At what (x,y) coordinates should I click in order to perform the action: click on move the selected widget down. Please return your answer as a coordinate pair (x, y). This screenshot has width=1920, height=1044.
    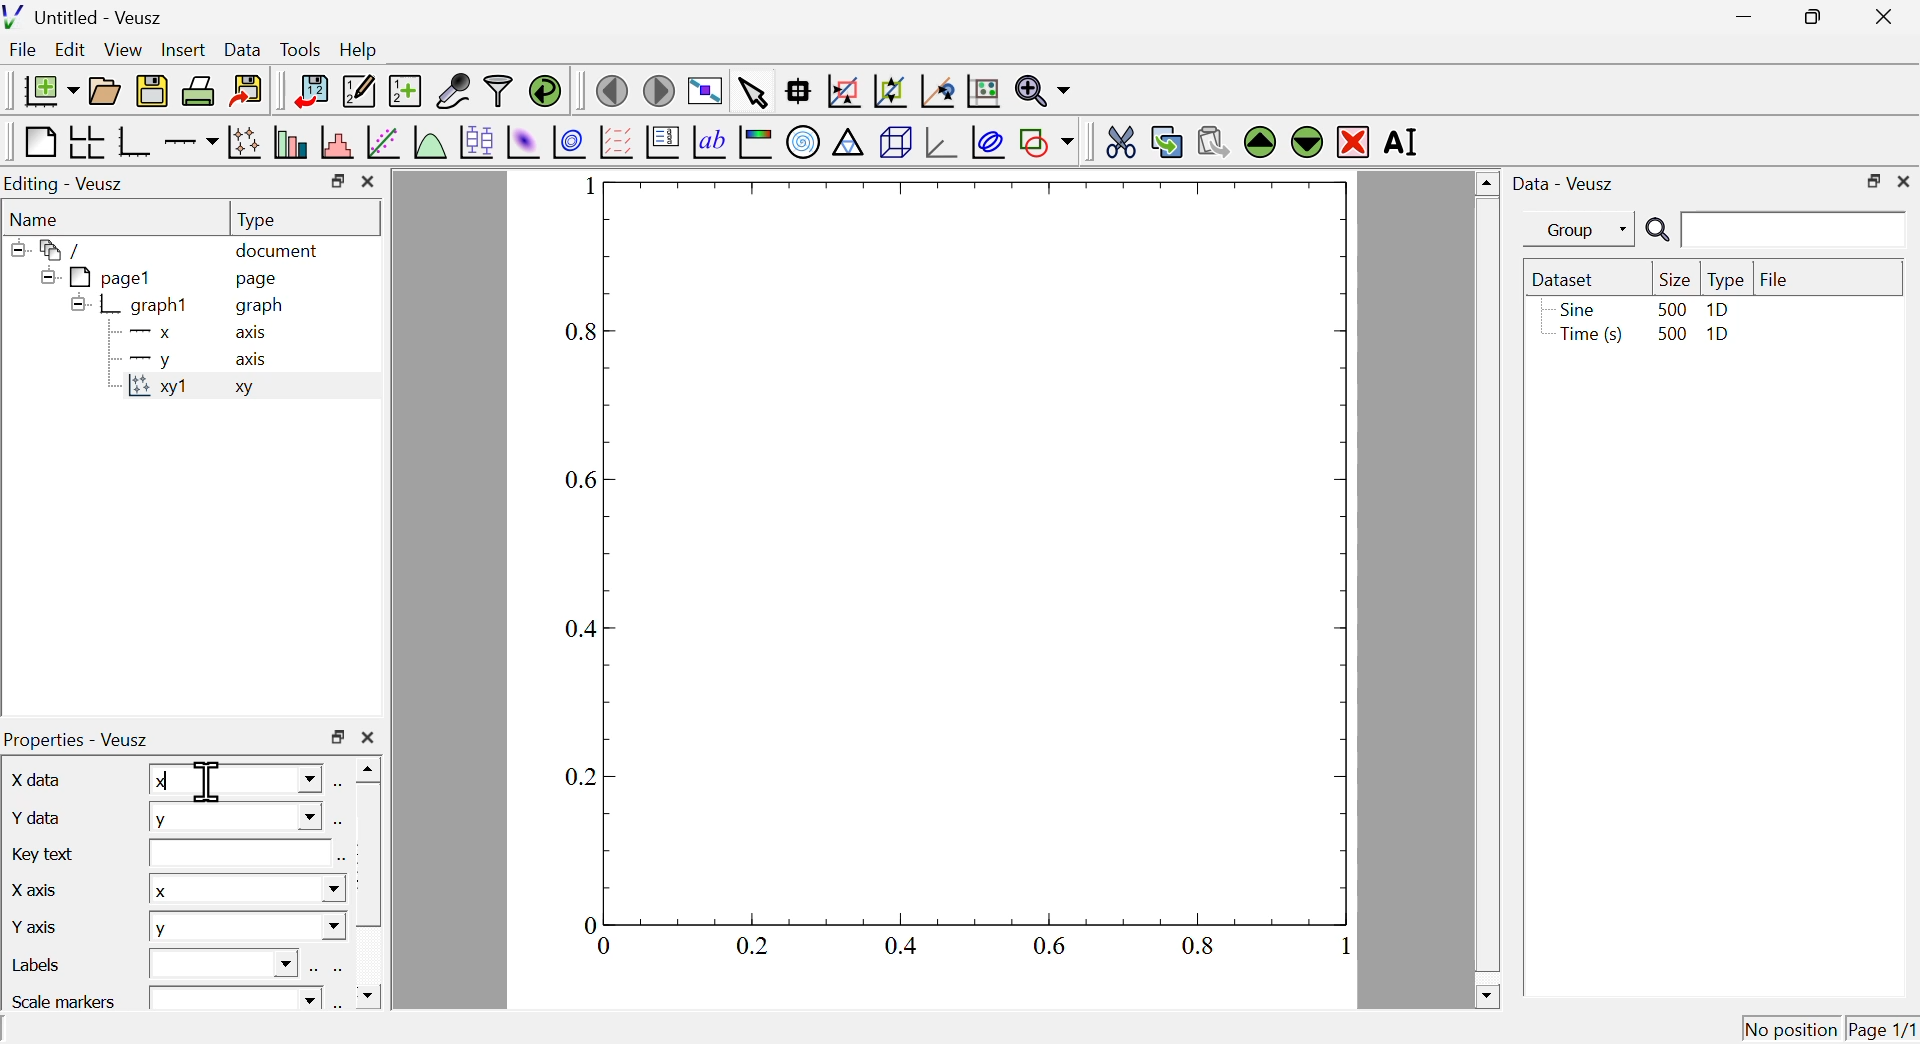
    Looking at the image, I should click on (1305, 142).